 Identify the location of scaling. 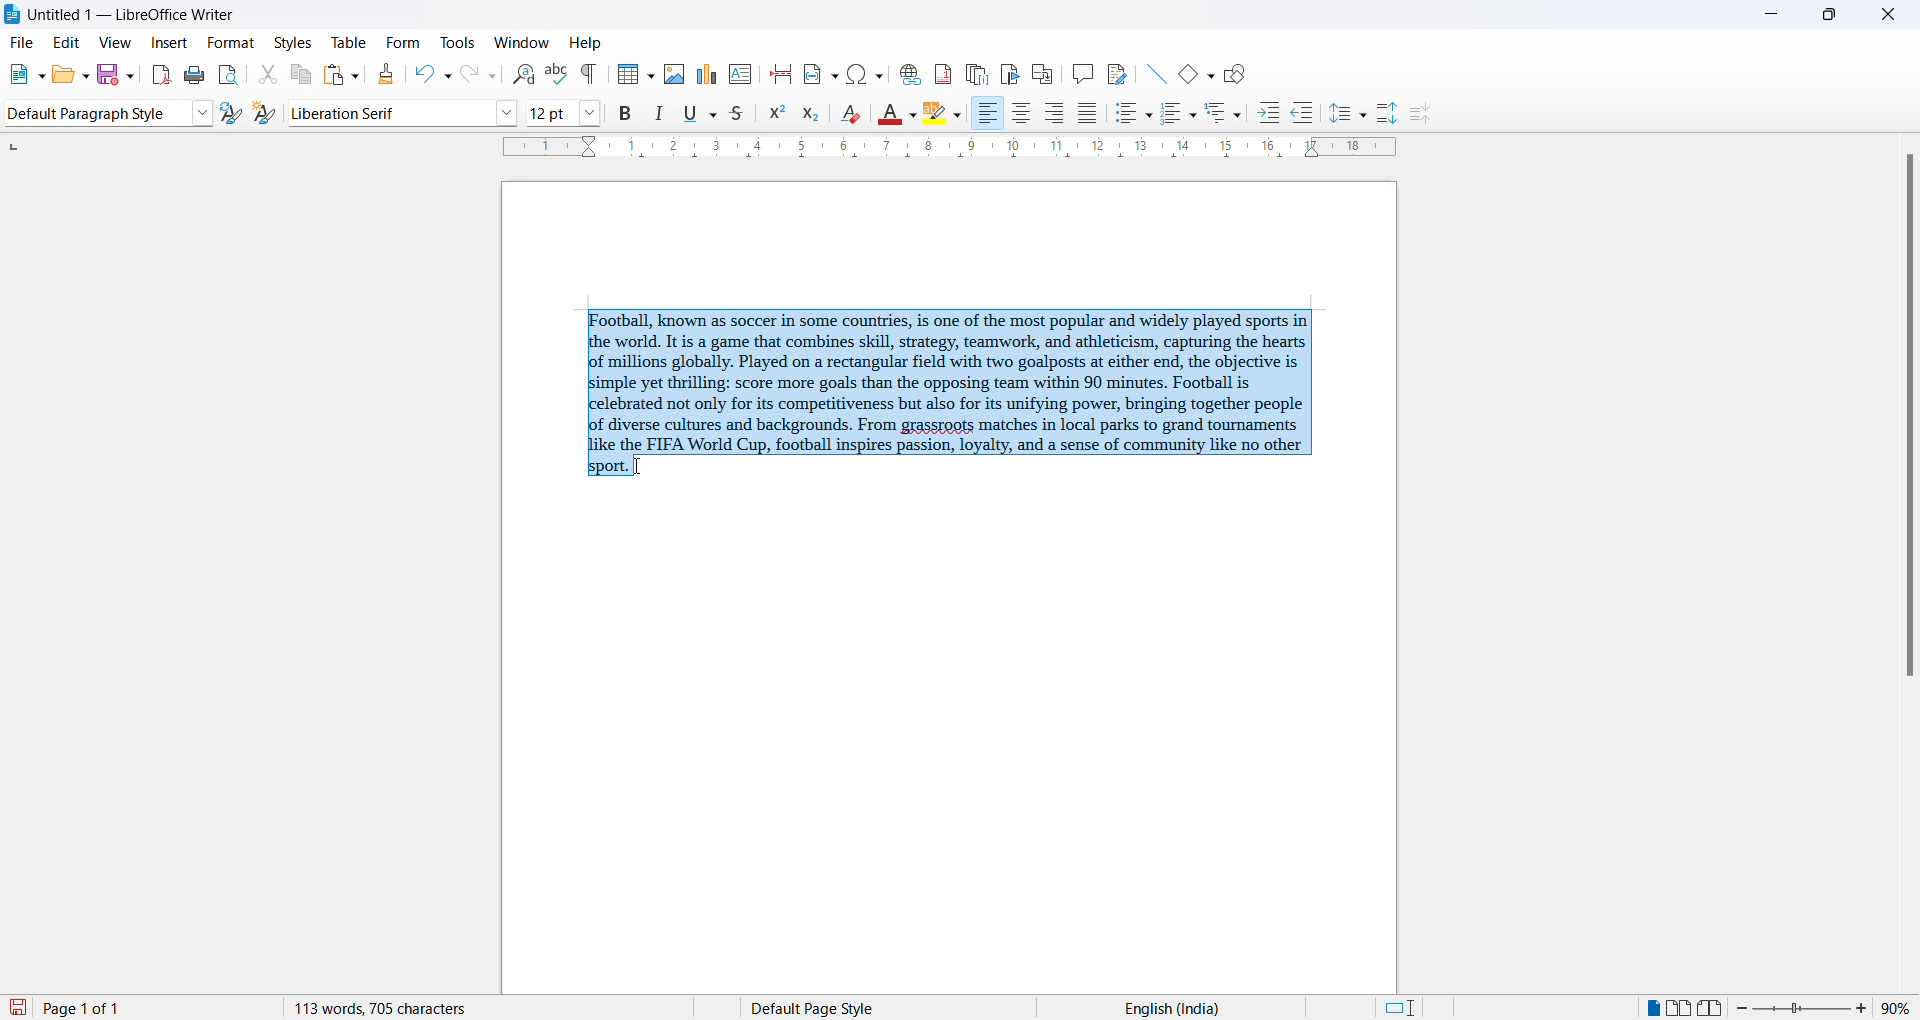
(945, 150).